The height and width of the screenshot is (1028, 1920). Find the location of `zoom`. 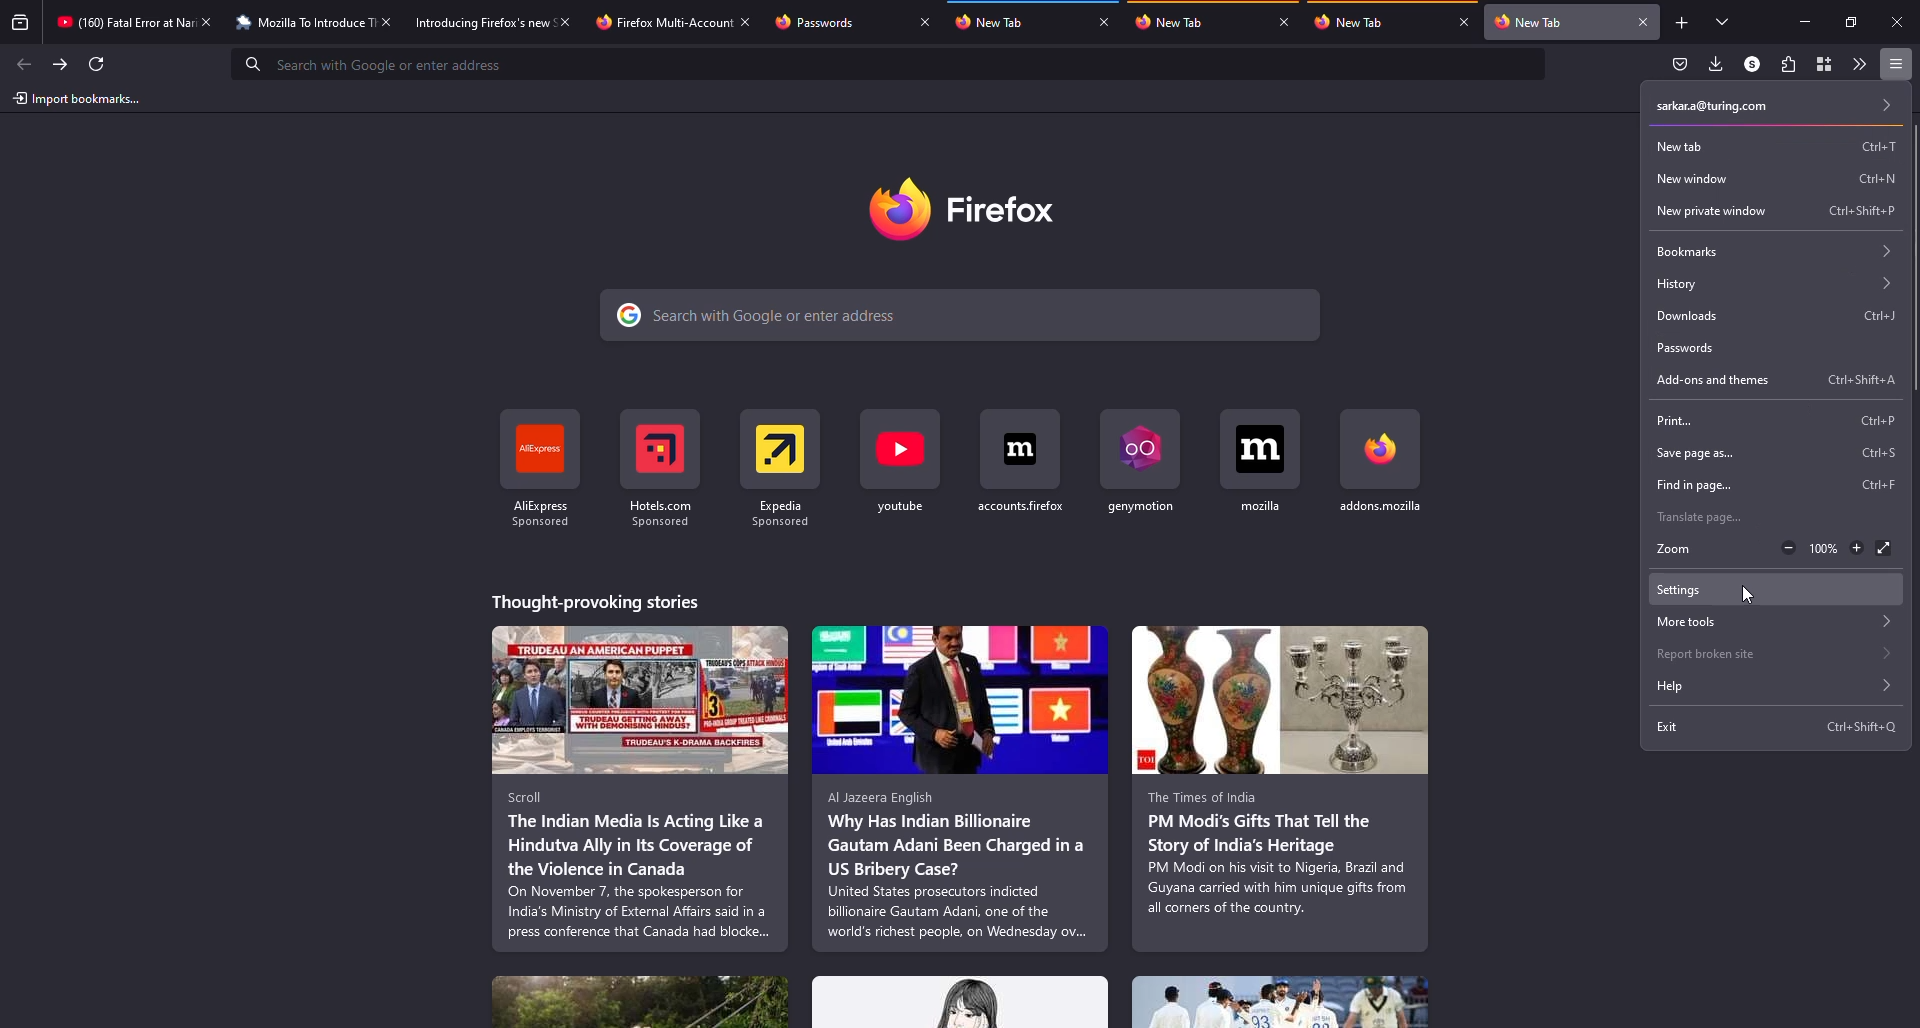

zoom is located at coordinates (1678, 550).